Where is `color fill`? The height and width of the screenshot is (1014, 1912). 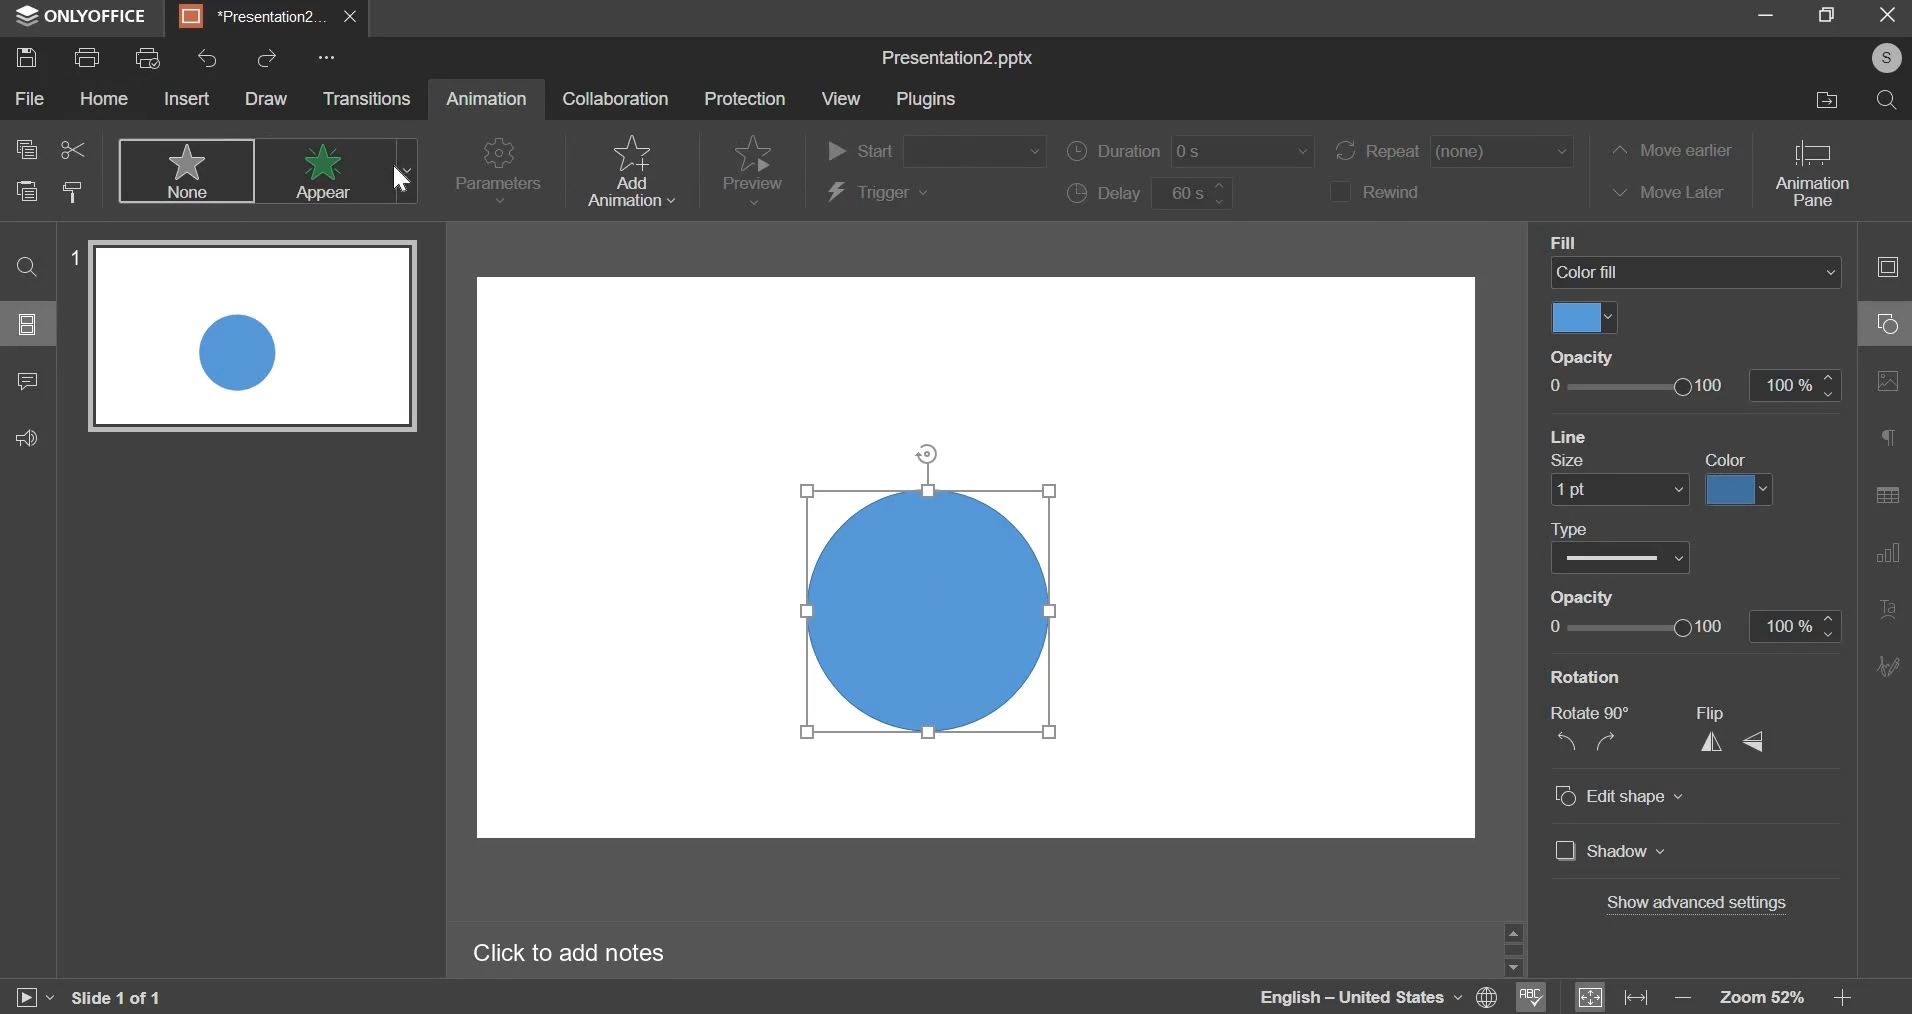 color fill is located at coordinates (1725, 459).